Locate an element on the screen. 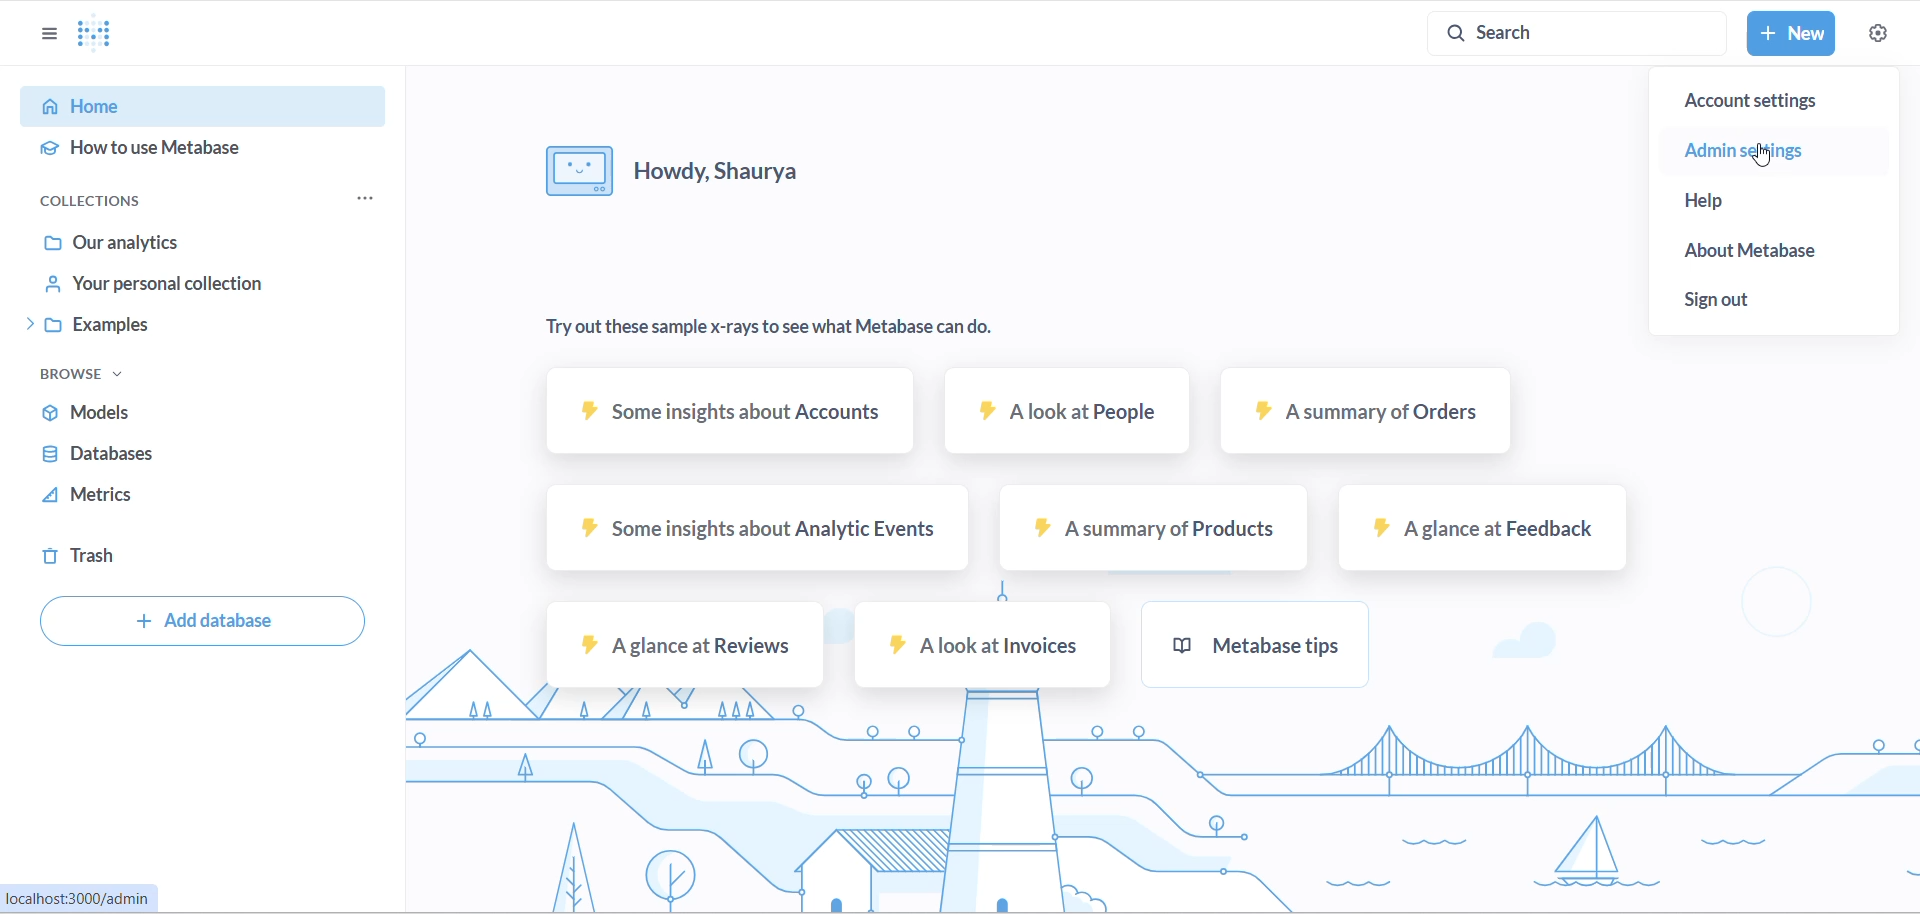  OUR ANALYTICS is located at coordinates (152, 245).